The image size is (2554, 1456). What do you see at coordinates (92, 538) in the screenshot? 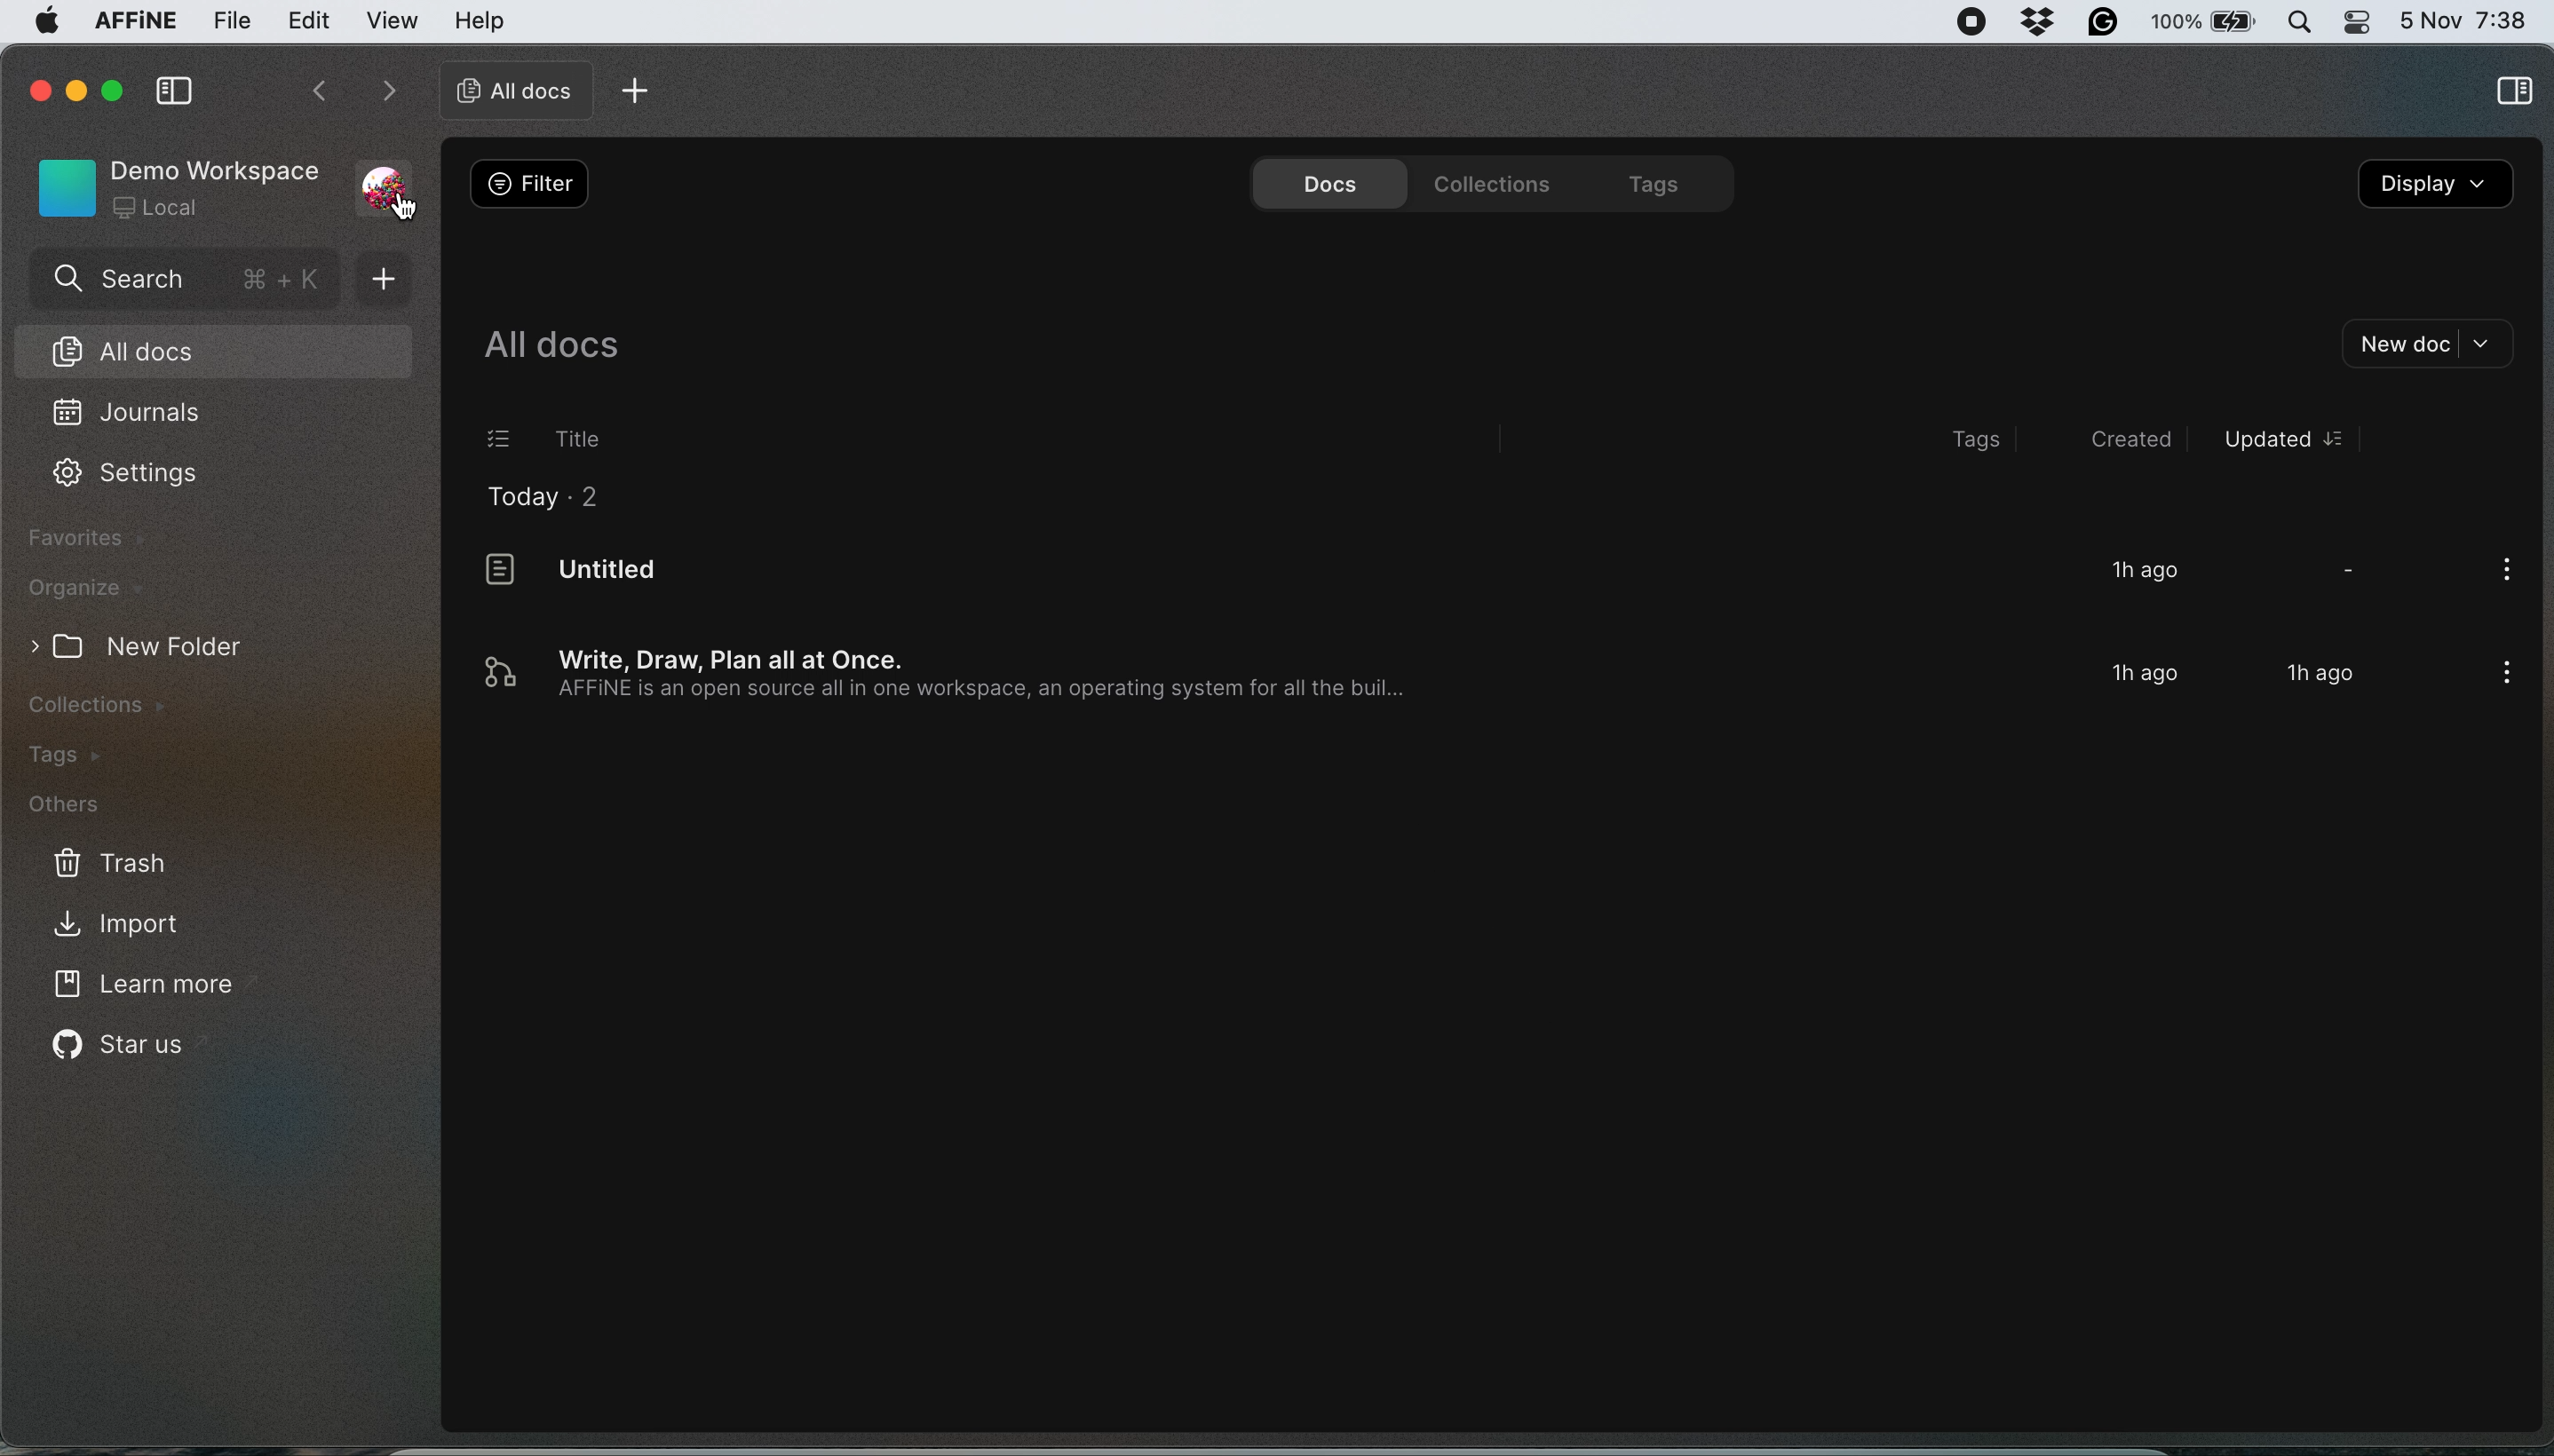
I see `favourites` at bounding box center [92, 538].